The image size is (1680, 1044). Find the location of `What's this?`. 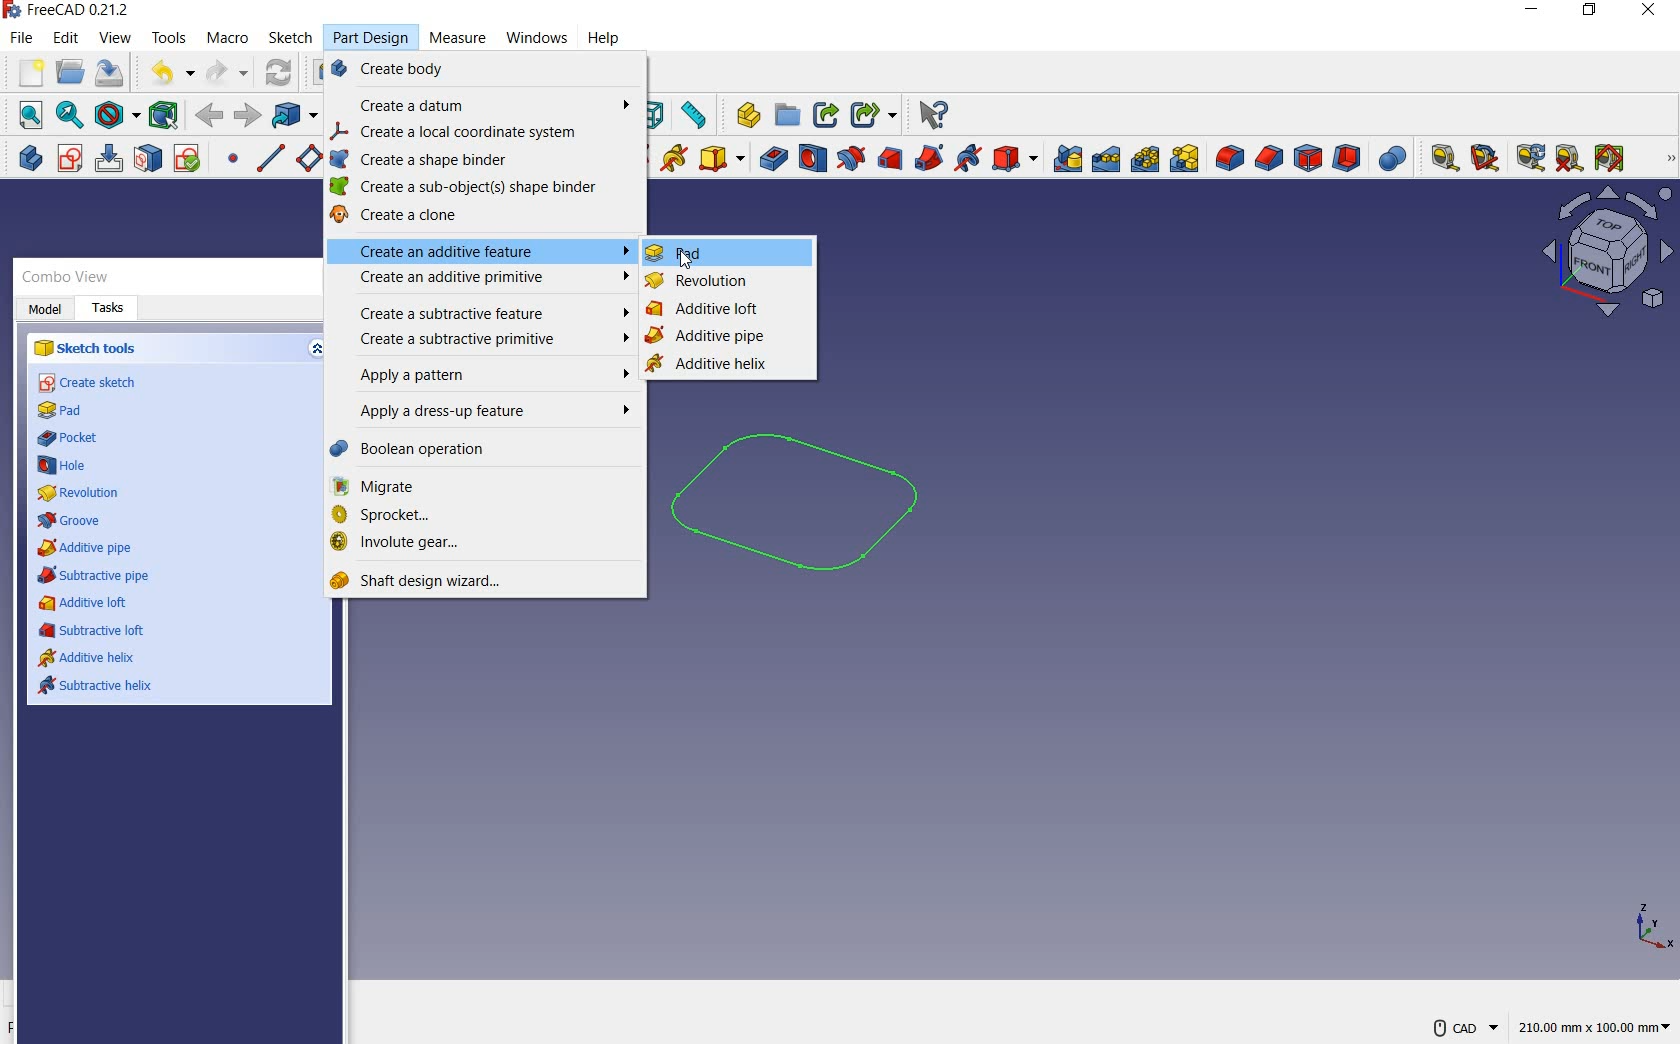

What's this? is located at coordinates (742, 115).